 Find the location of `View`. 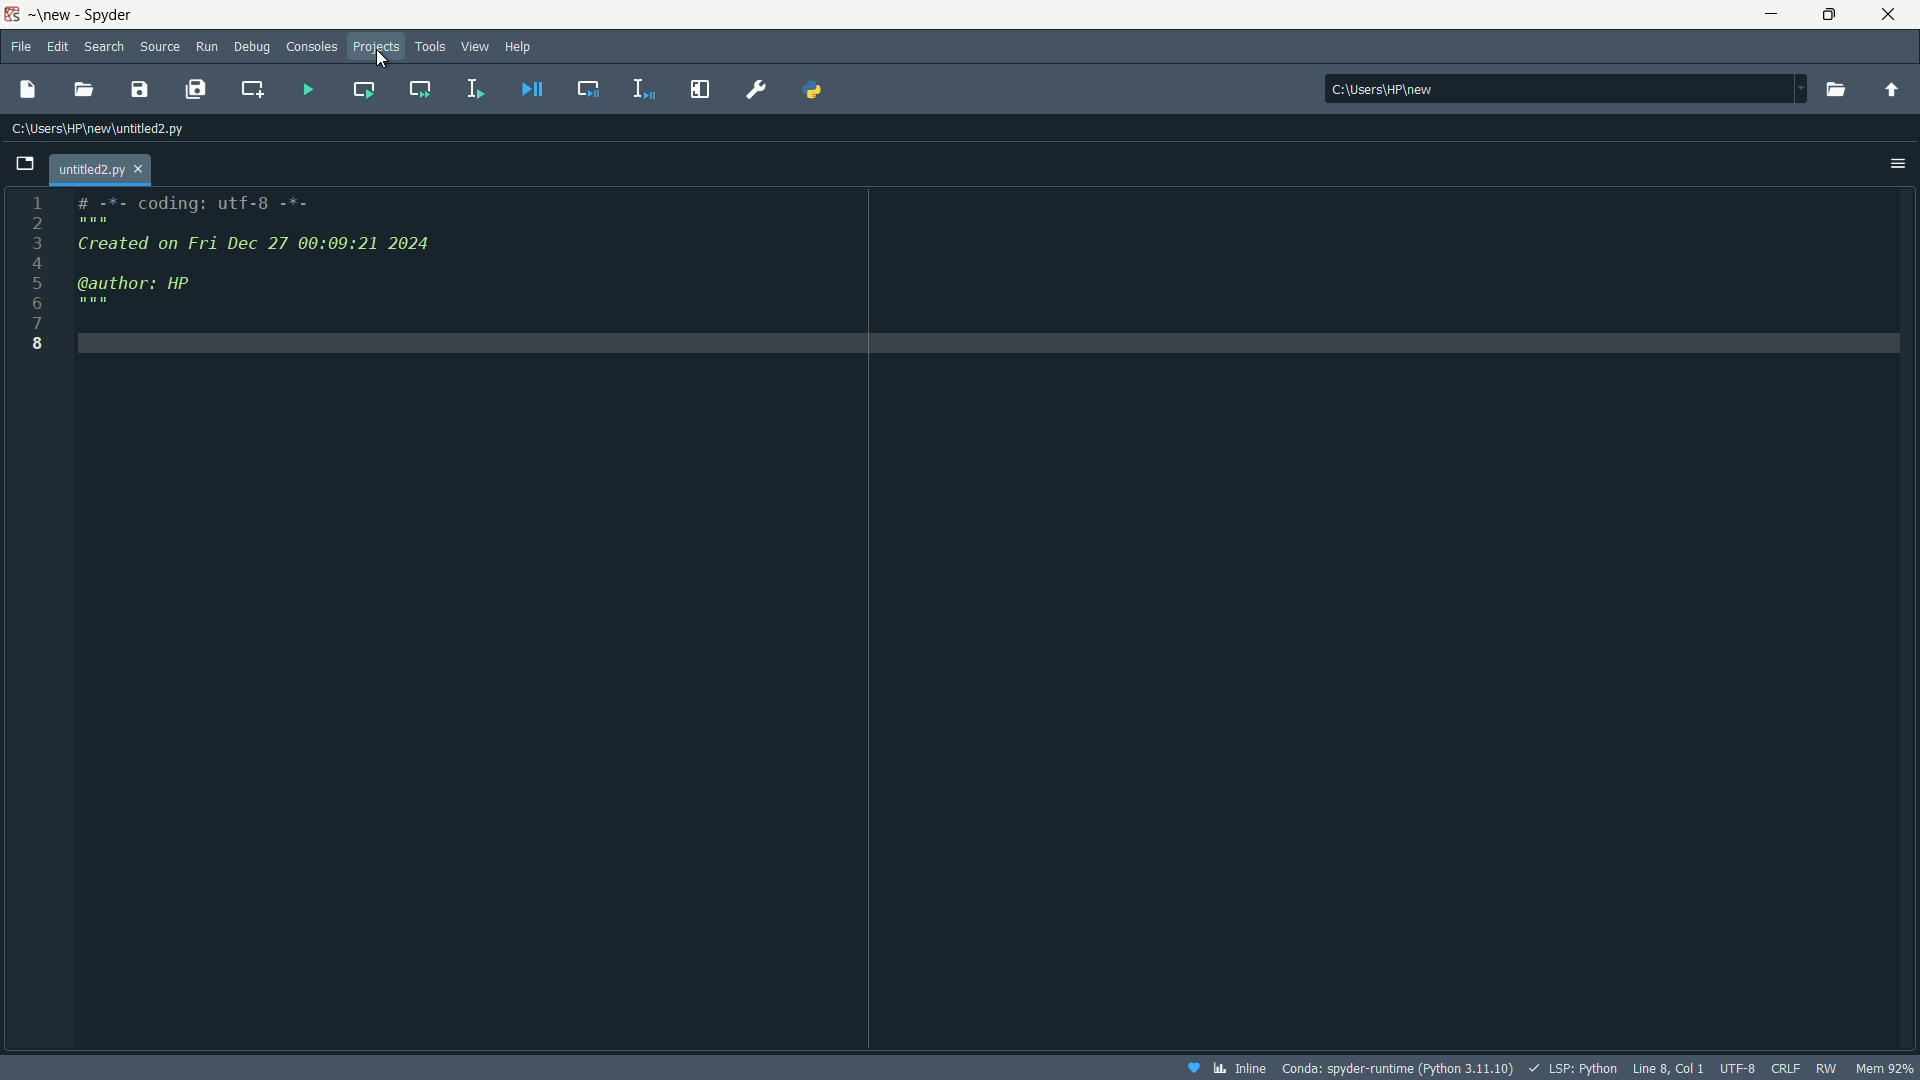

View is located at coordinates (470, 48).